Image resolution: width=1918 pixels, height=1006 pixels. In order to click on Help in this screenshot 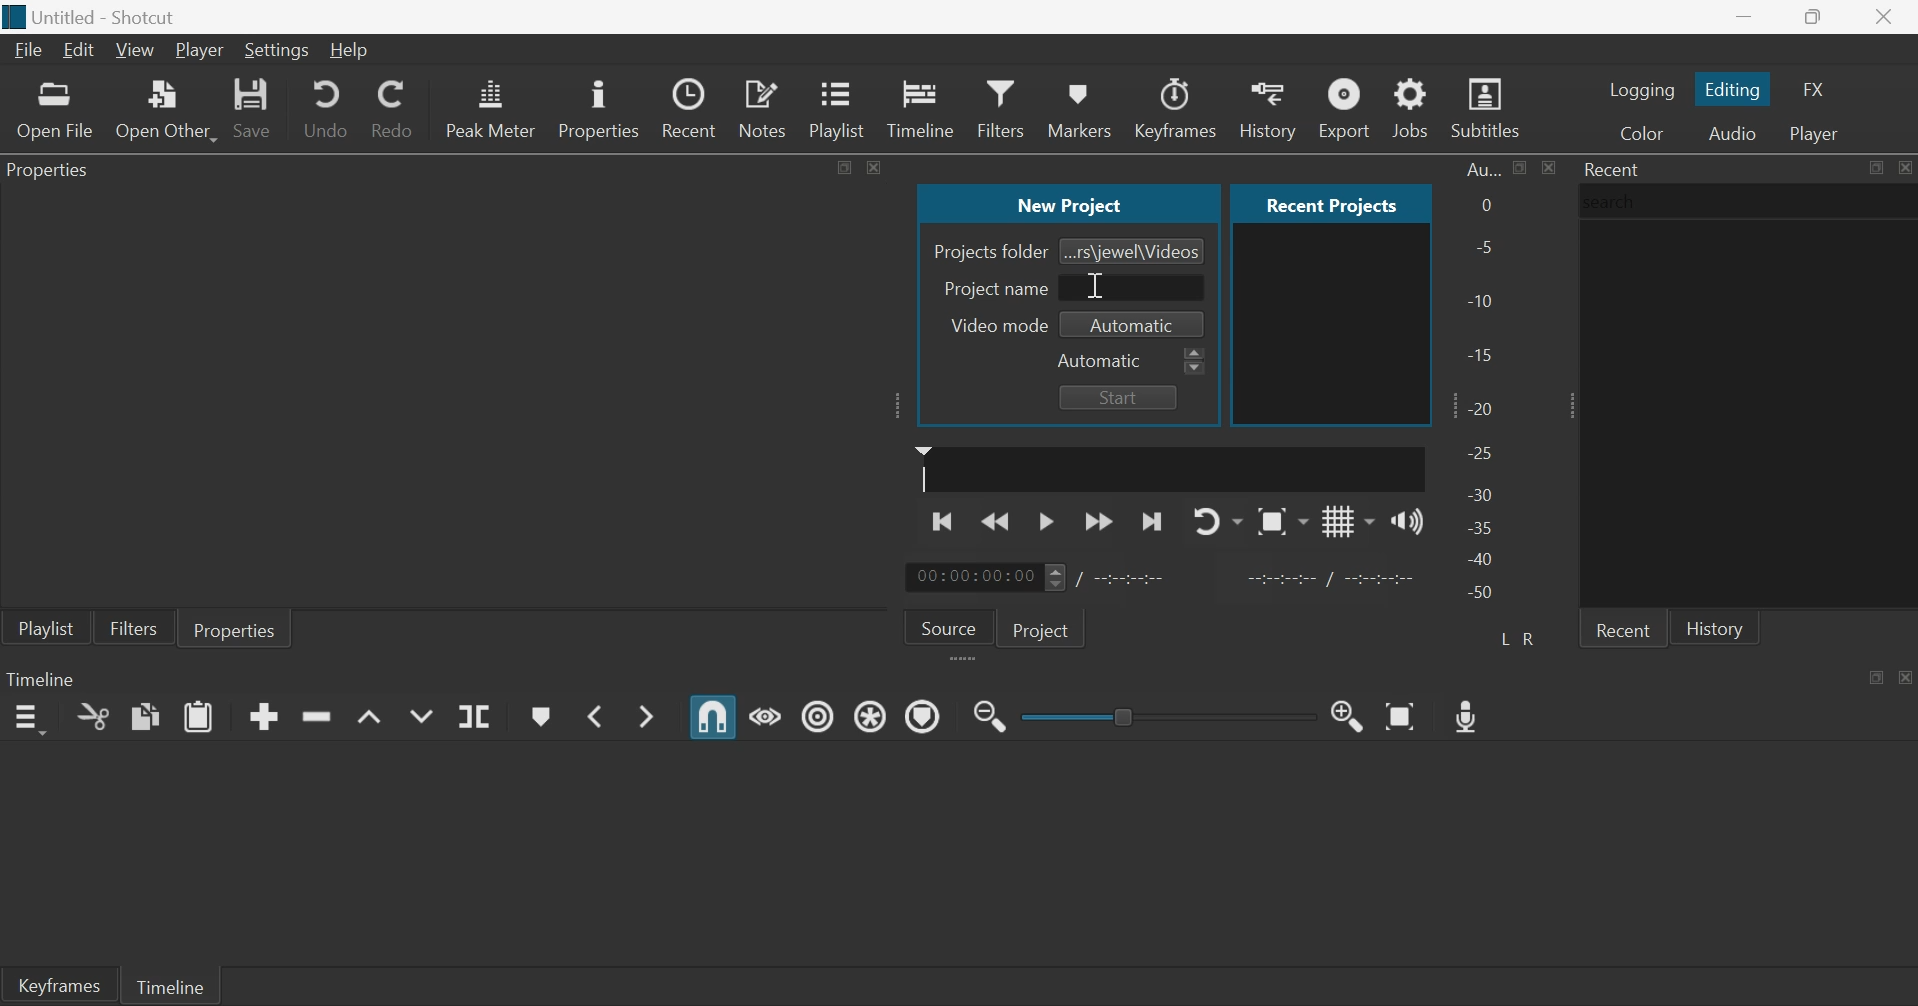, I will do `click(348, 50)`.